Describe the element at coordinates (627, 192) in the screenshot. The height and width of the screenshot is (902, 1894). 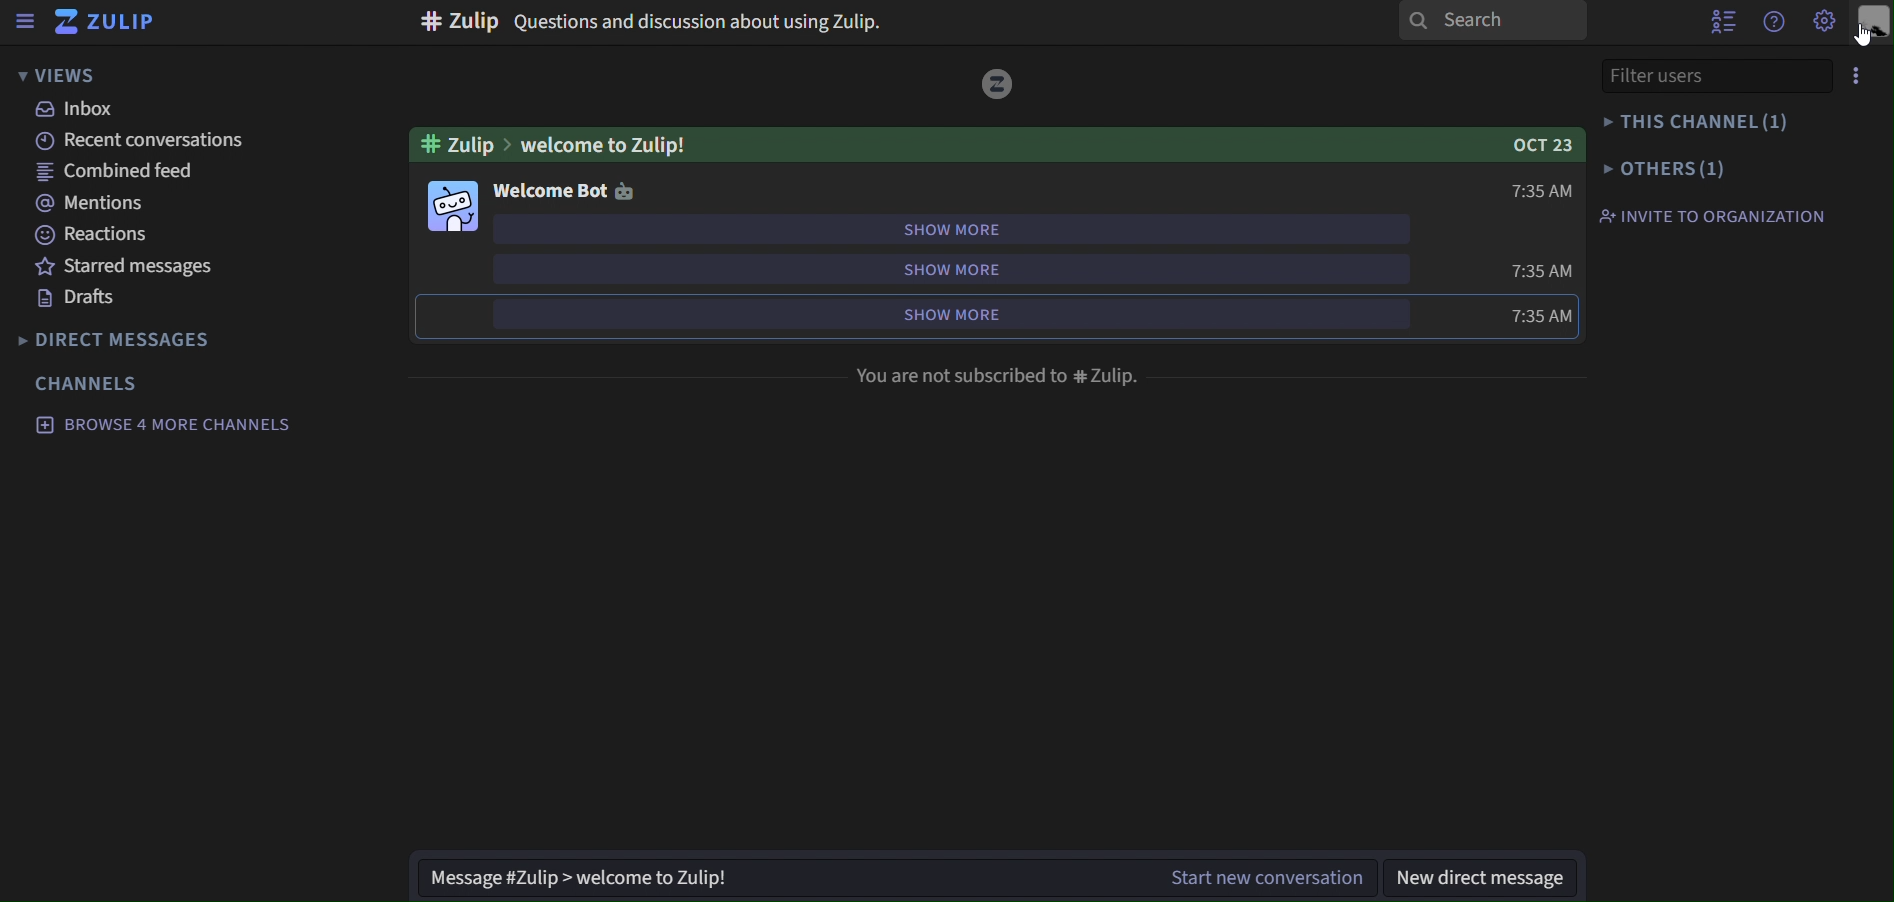
I see `icon` at that location.